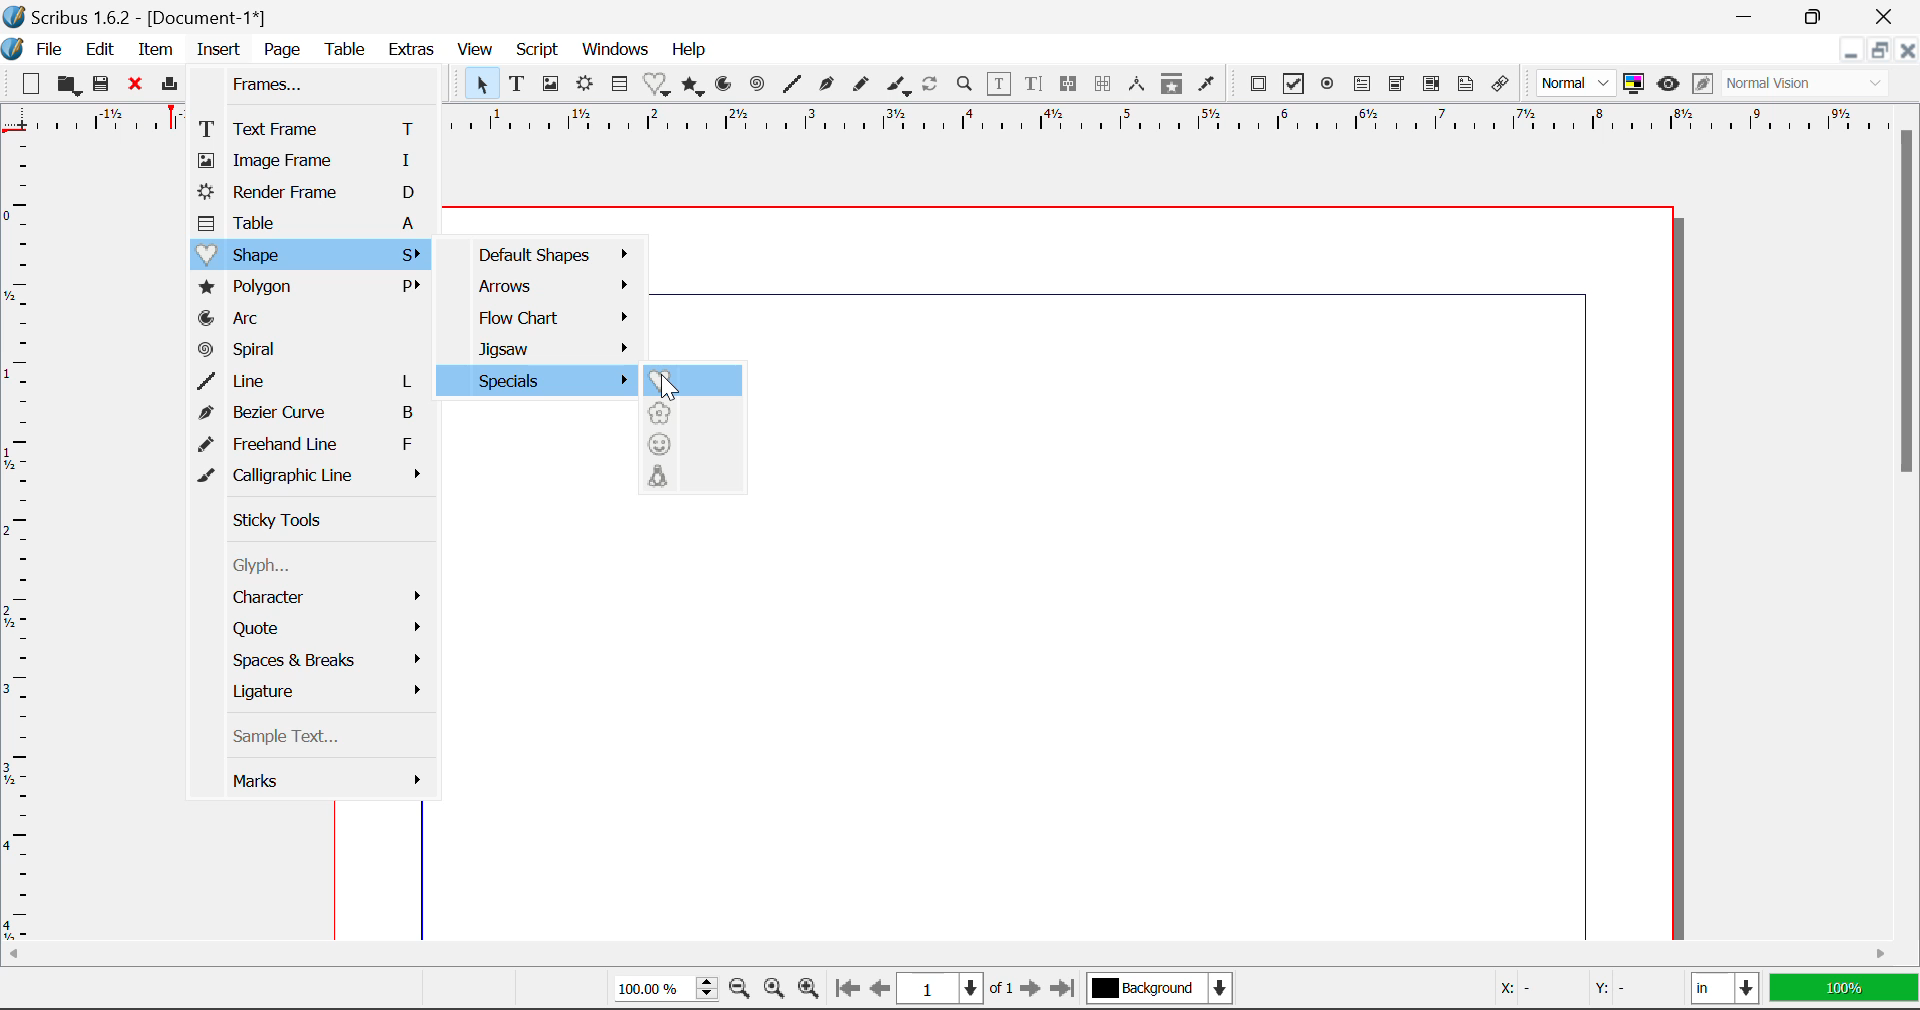 Image resolution: width=1920 pixels, height=1010 pixels. What do you see at coordinates (476, 52) in the screenshot?
I see `View` at bounding box center [476, 52].